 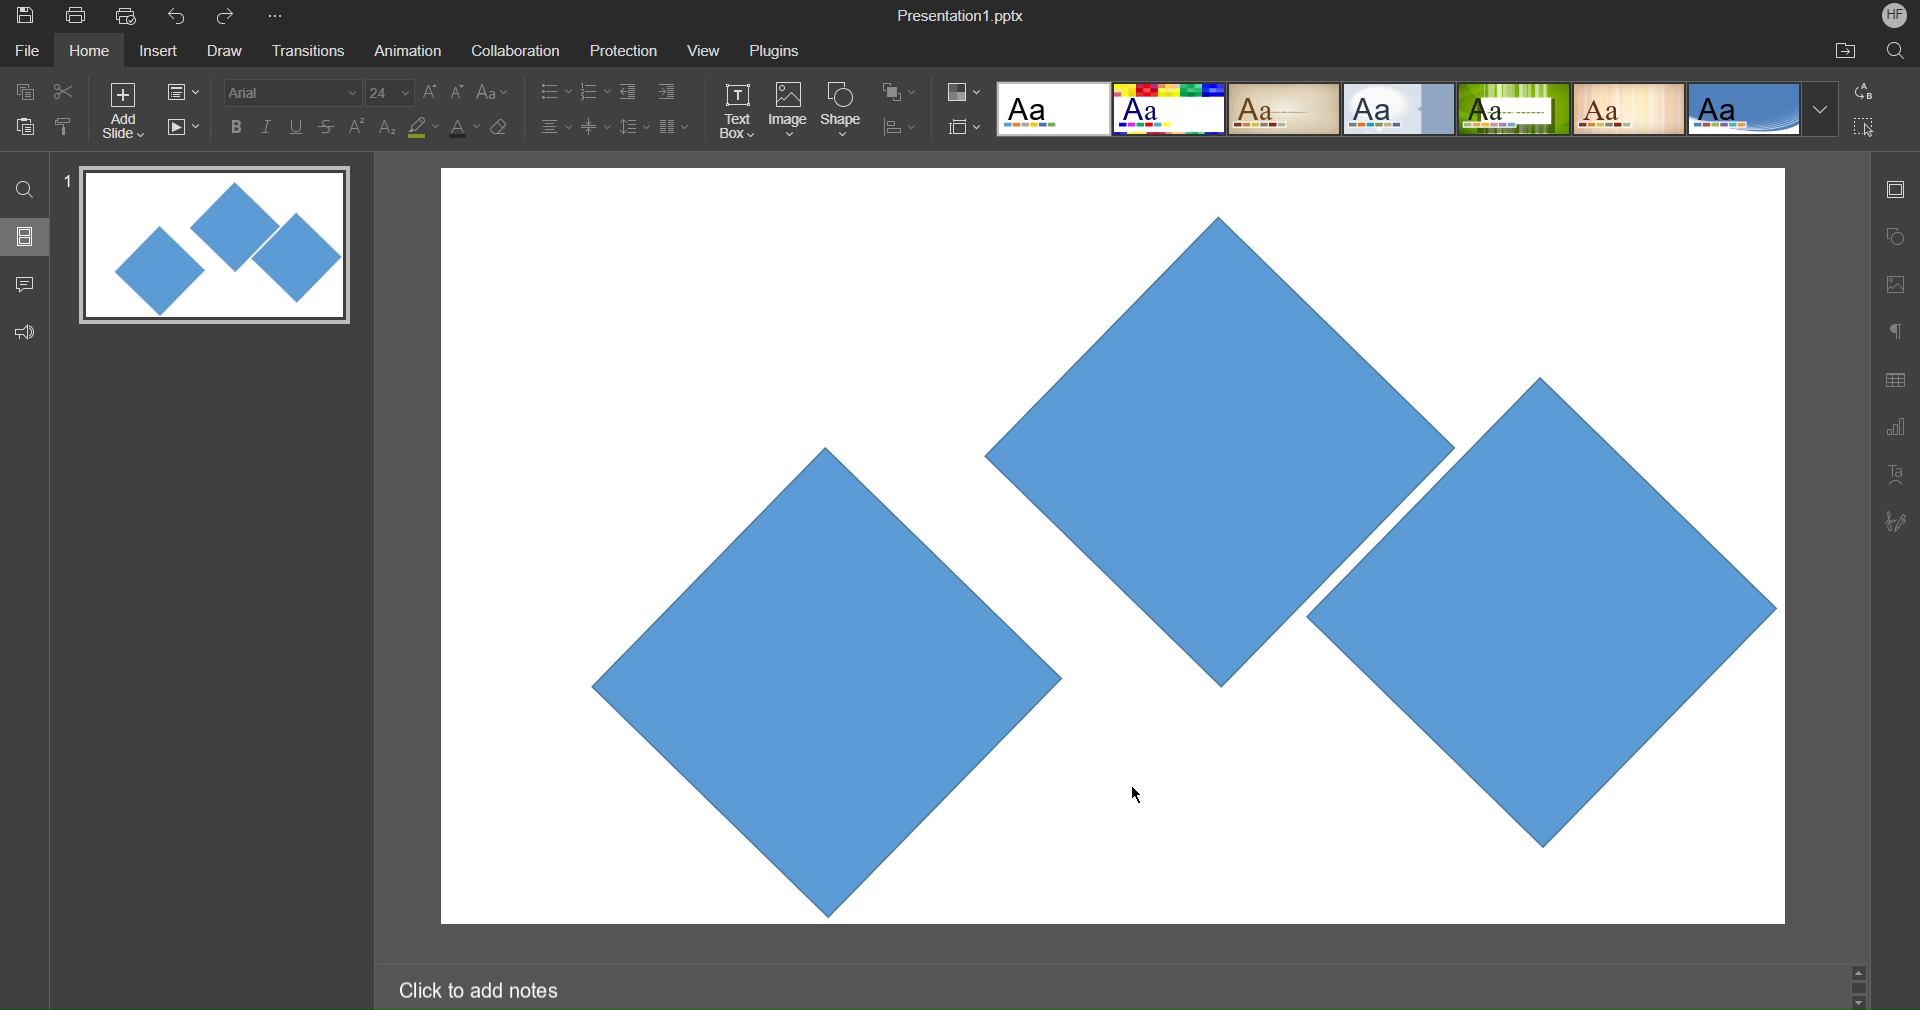 What do you see at coordinates (1869, 90) in the screenshot?
I see `a to b` at bounding box center [1869, 90].